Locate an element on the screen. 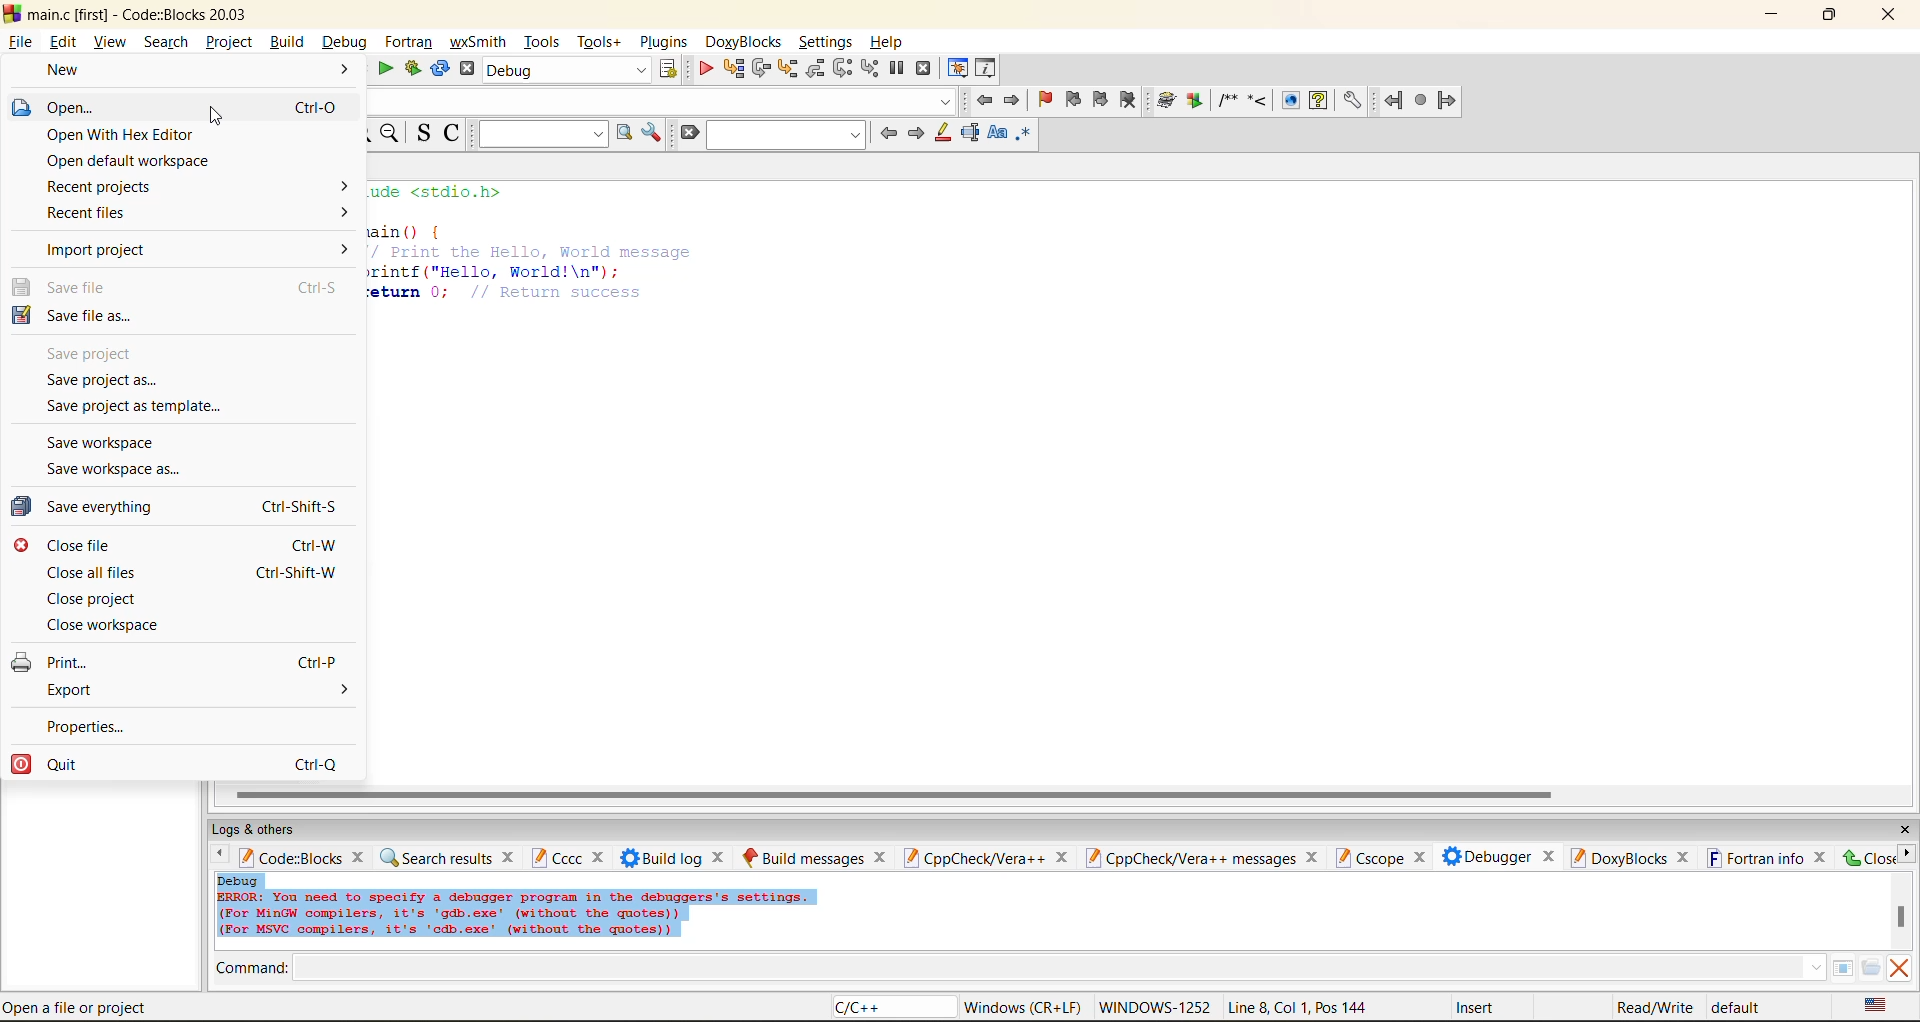 This screenshot has width=1920, height=1022. save file is located at coordinates (191, 288).